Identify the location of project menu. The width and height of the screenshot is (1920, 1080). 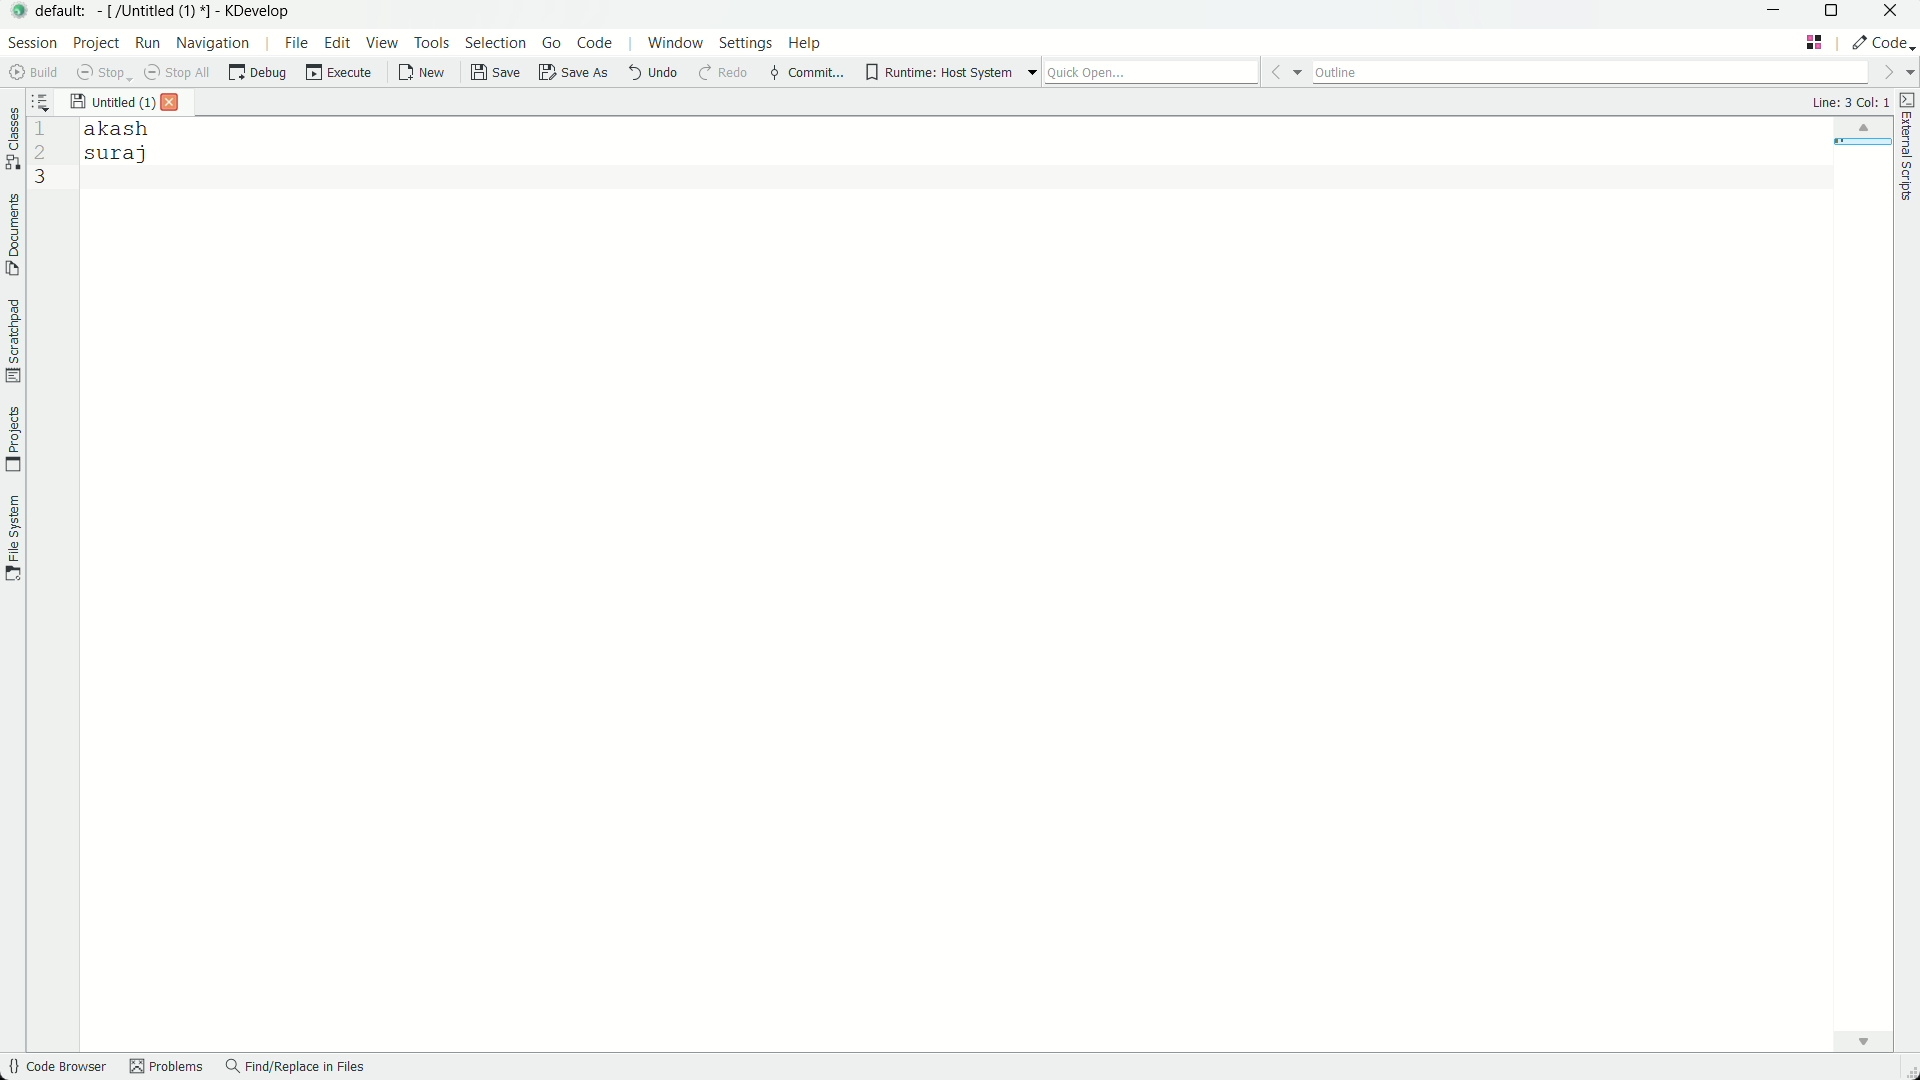
(97, 42).